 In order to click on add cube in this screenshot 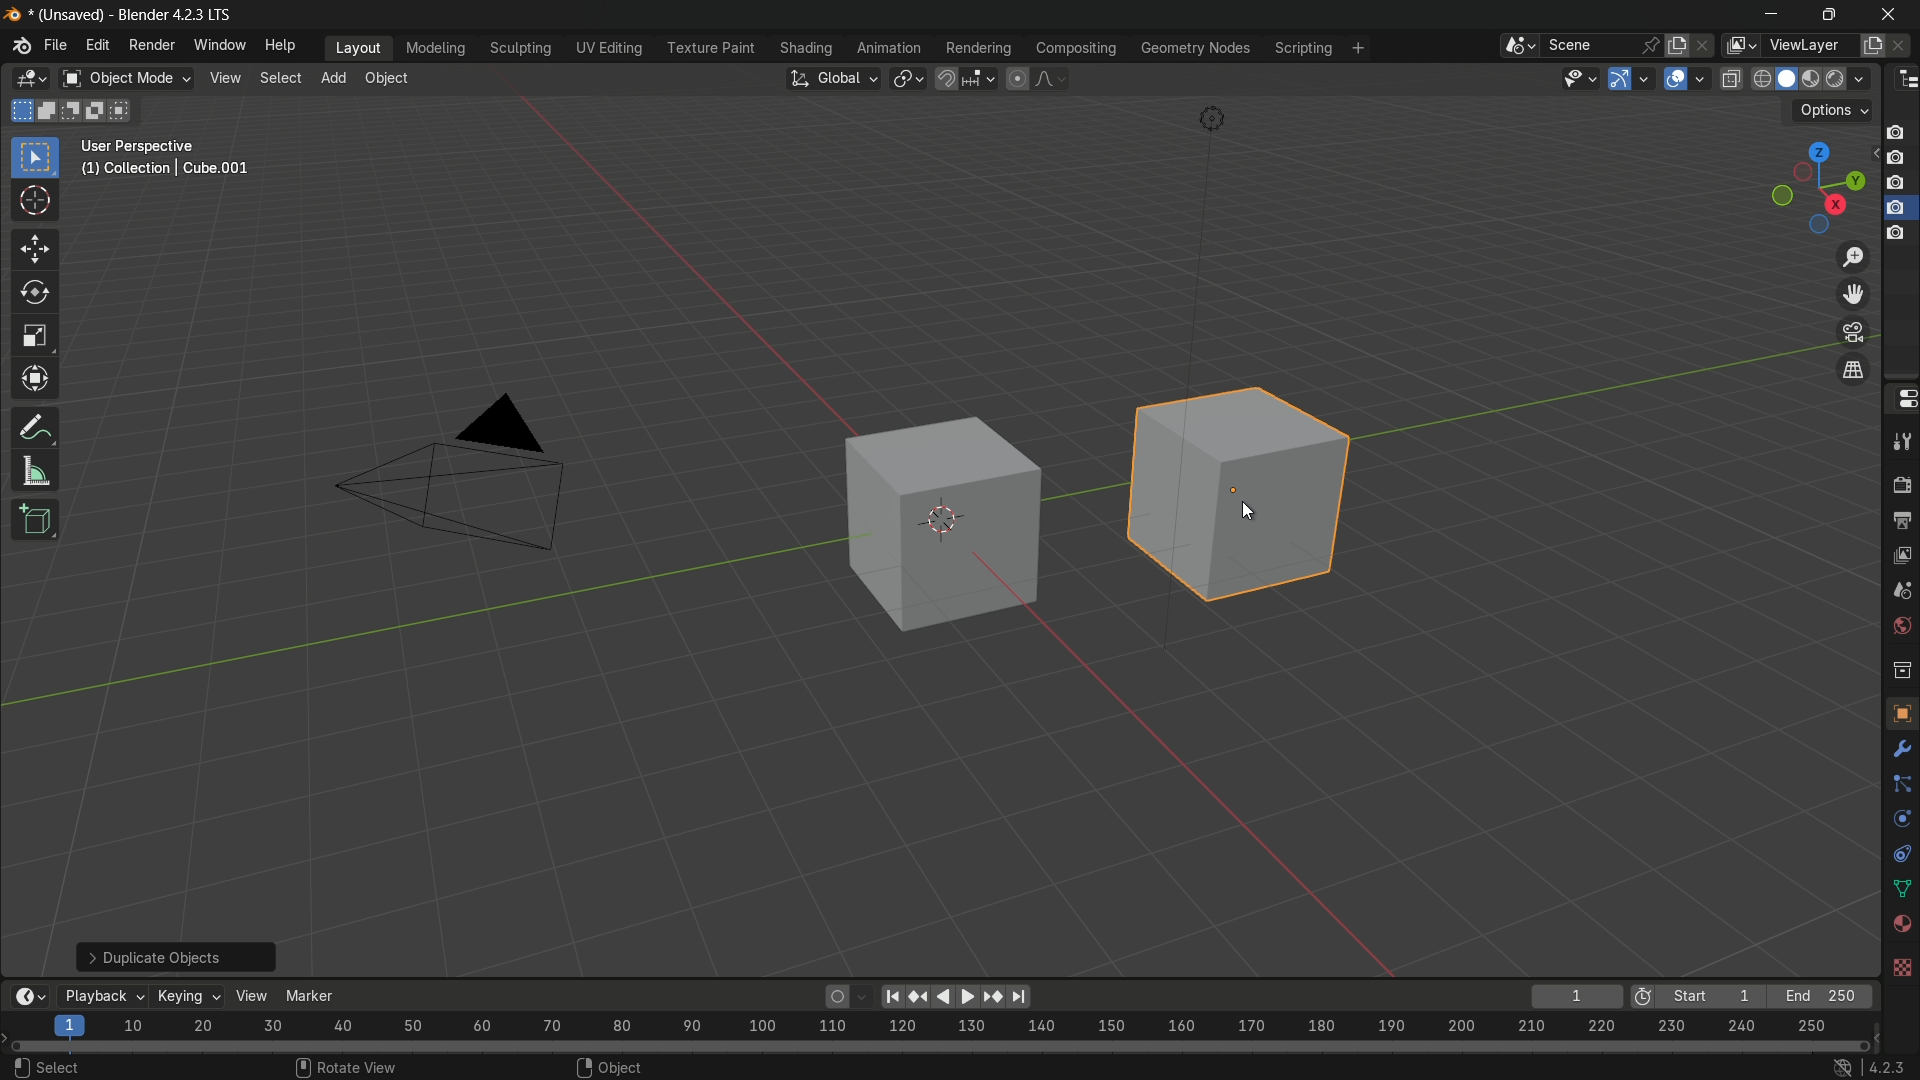, I will do `click(34, 521)`.